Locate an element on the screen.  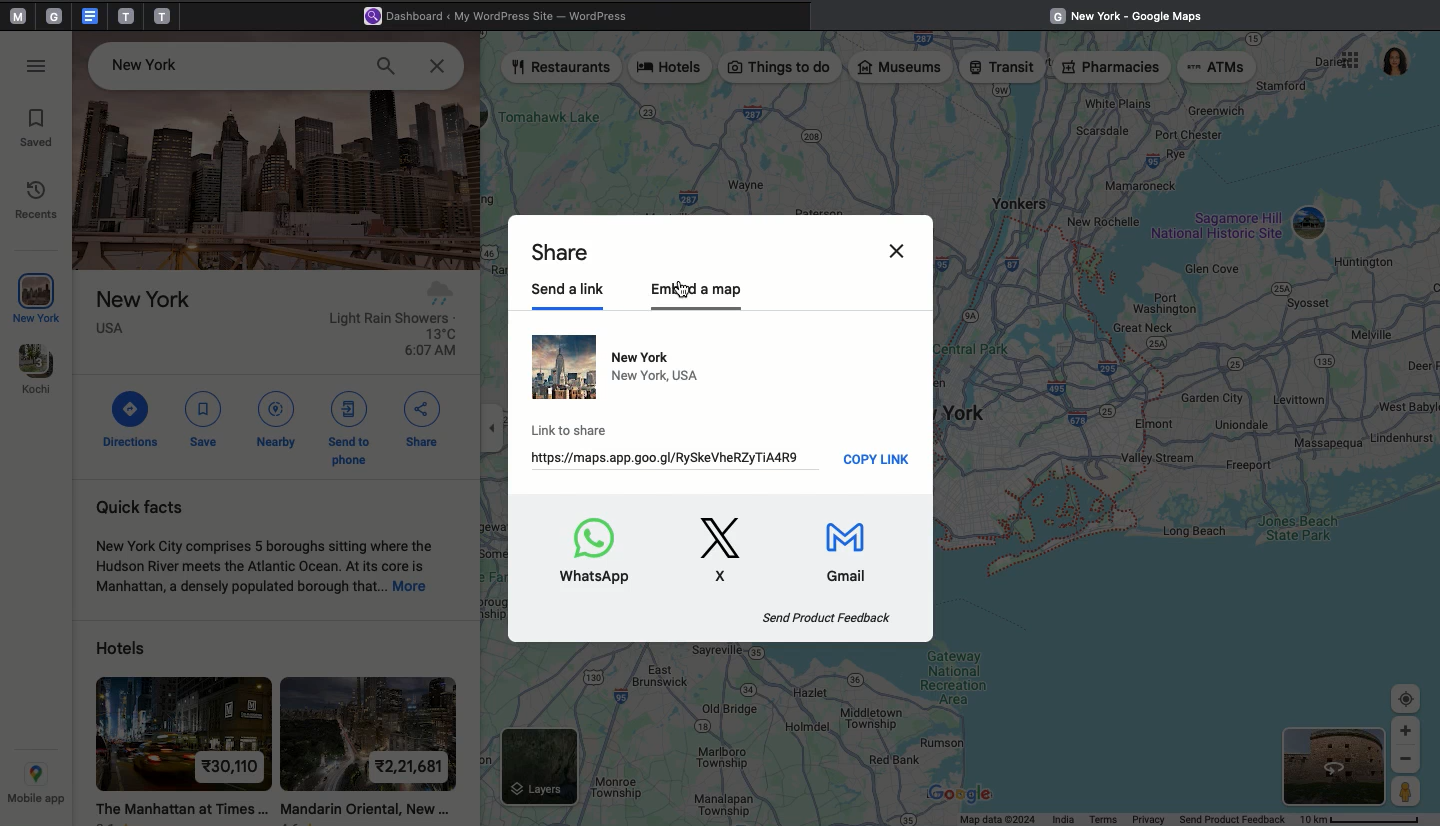
Saved is located at coordinates (39, 129).